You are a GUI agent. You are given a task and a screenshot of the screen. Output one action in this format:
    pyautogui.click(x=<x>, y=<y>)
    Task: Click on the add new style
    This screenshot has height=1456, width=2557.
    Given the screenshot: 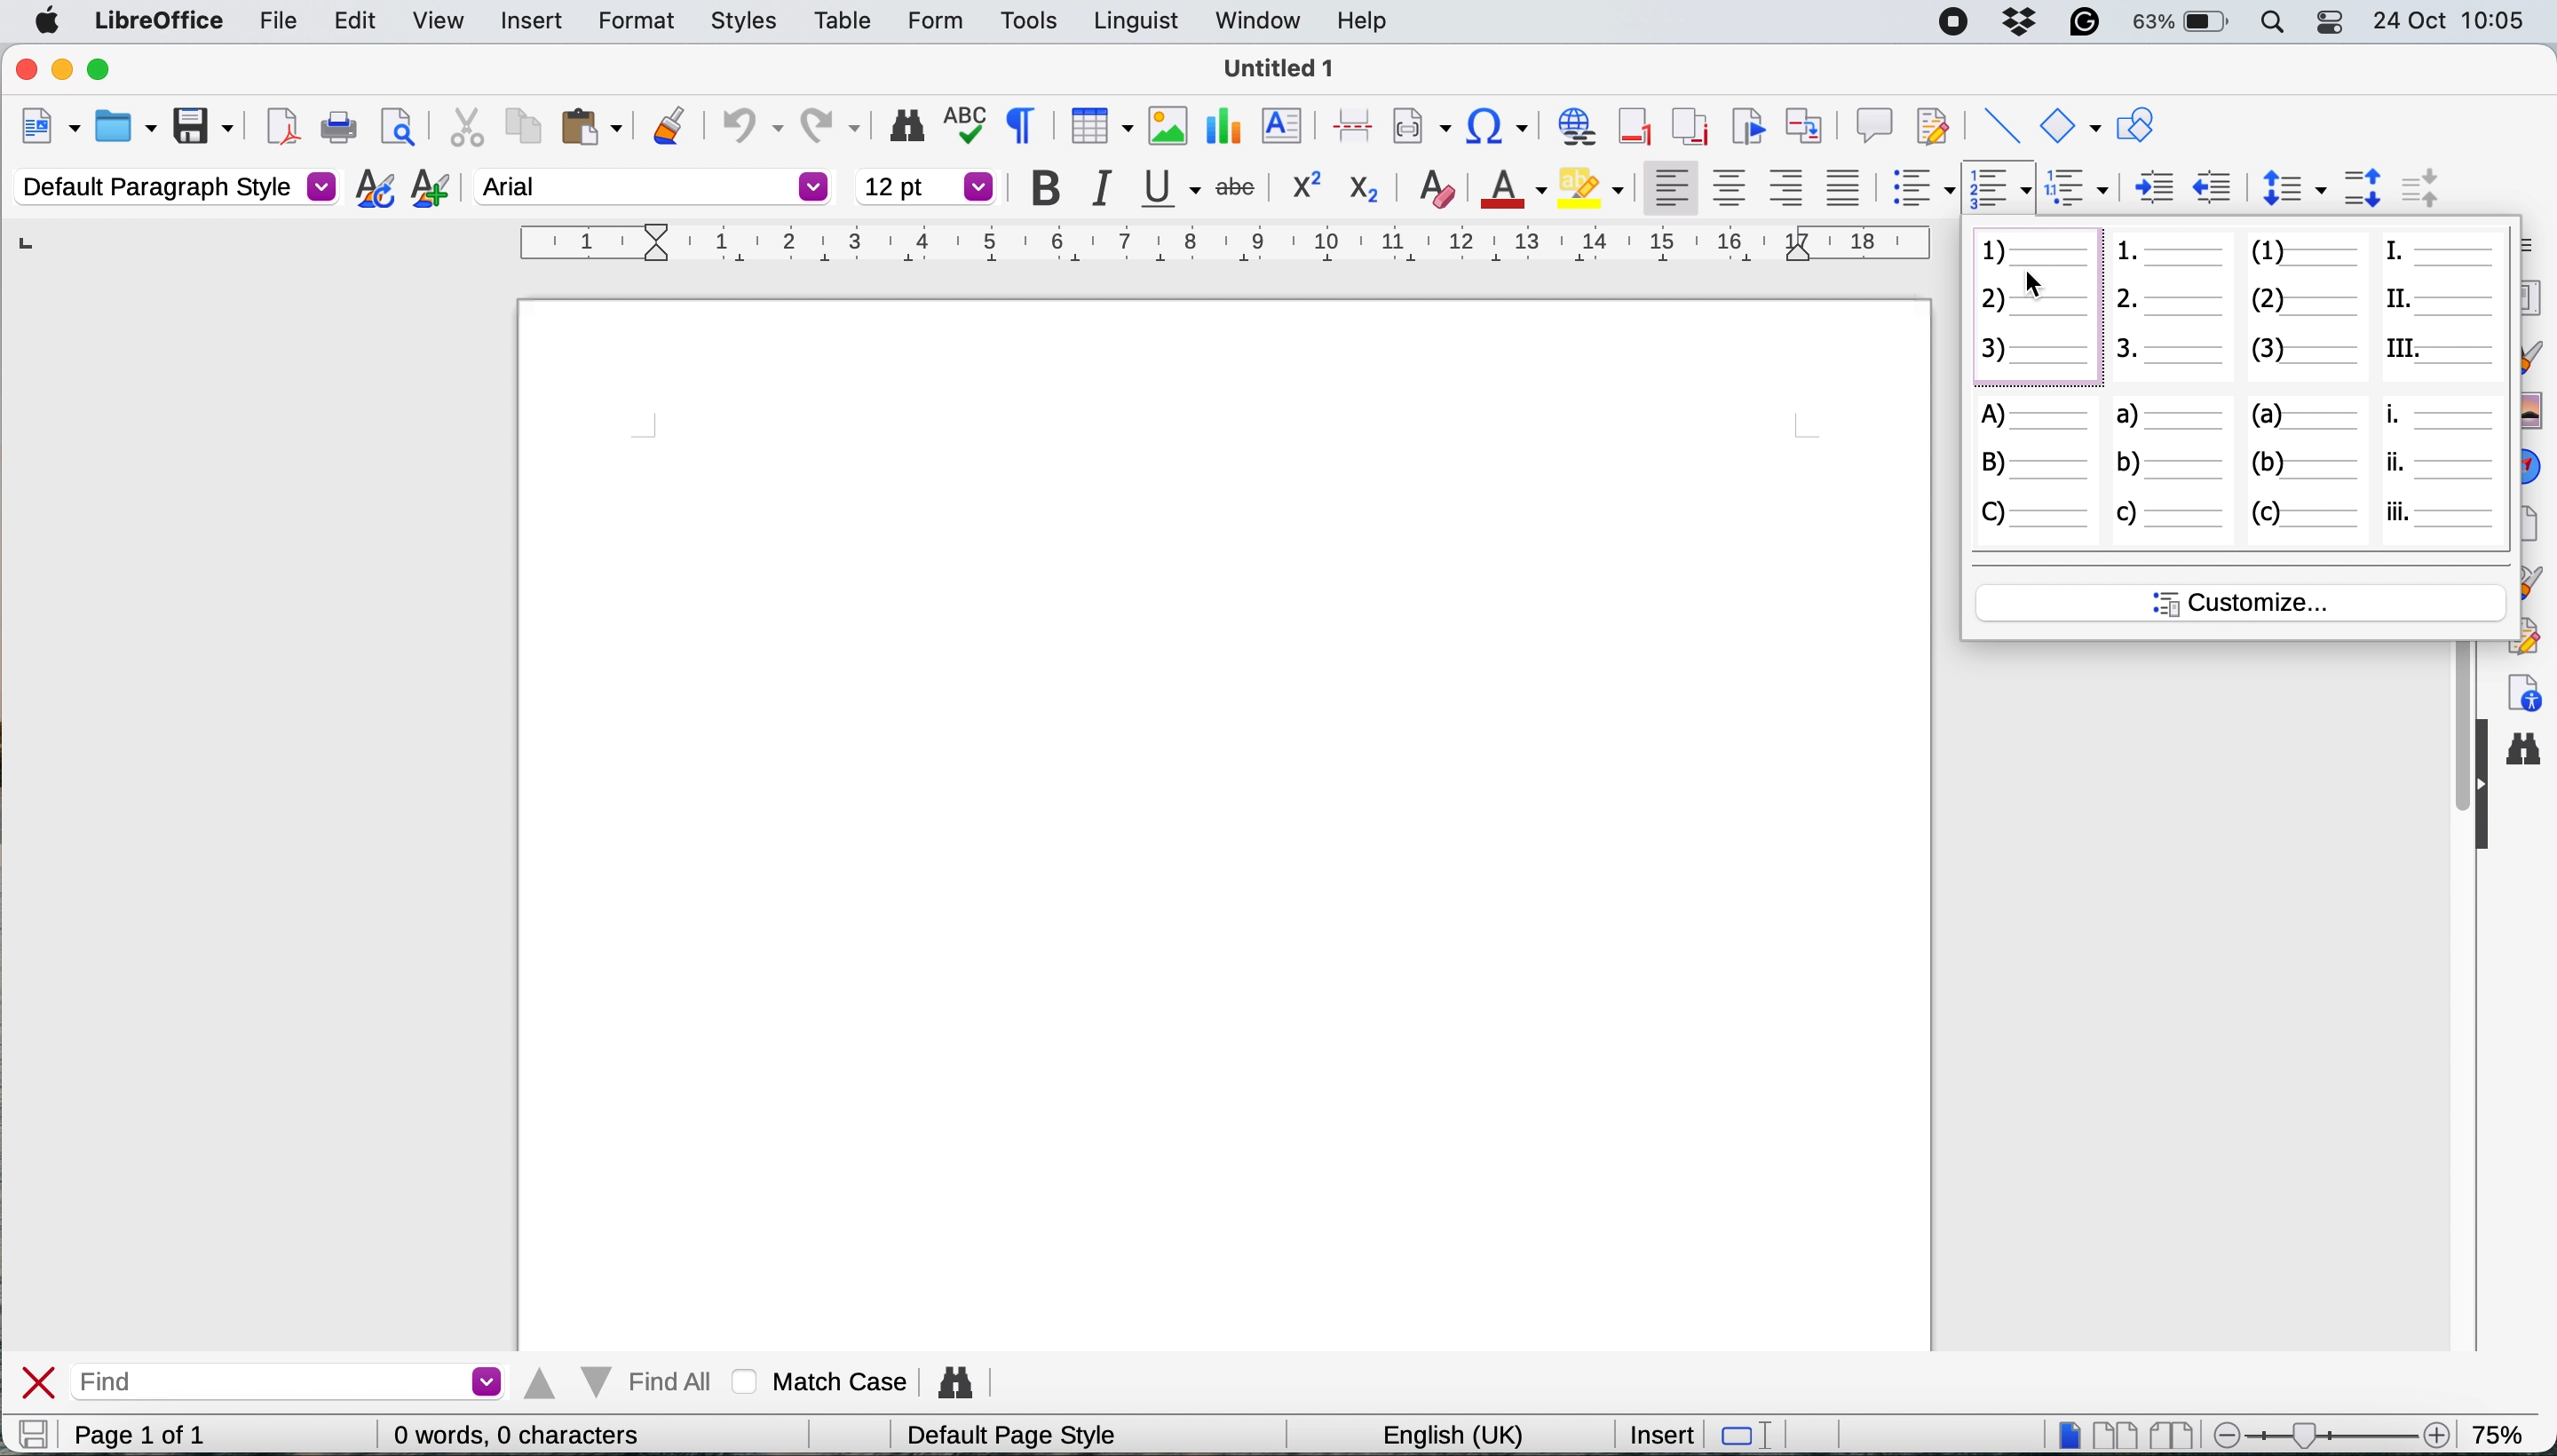 What is the action you would take?
    pyautogui.click(x=429, y=191)
    